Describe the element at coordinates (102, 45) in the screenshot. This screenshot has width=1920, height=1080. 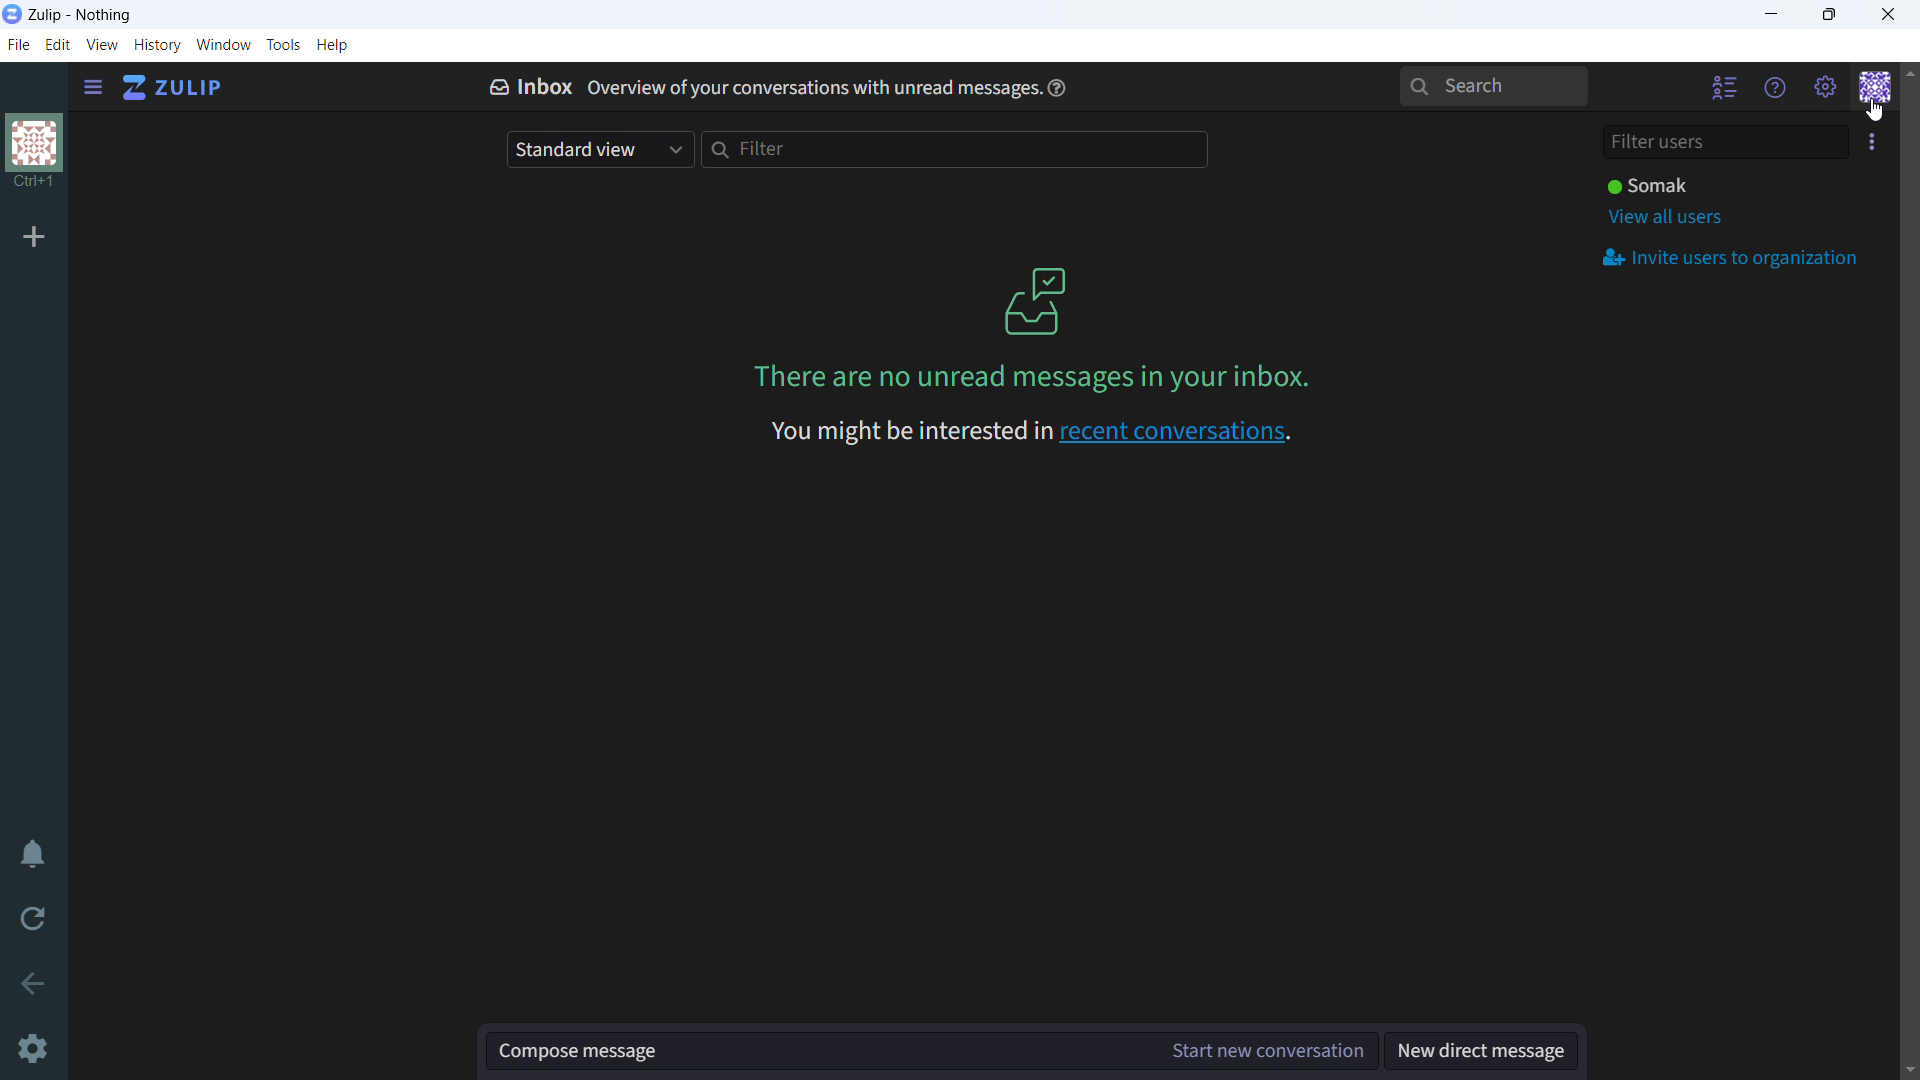
I see `view` at that location.